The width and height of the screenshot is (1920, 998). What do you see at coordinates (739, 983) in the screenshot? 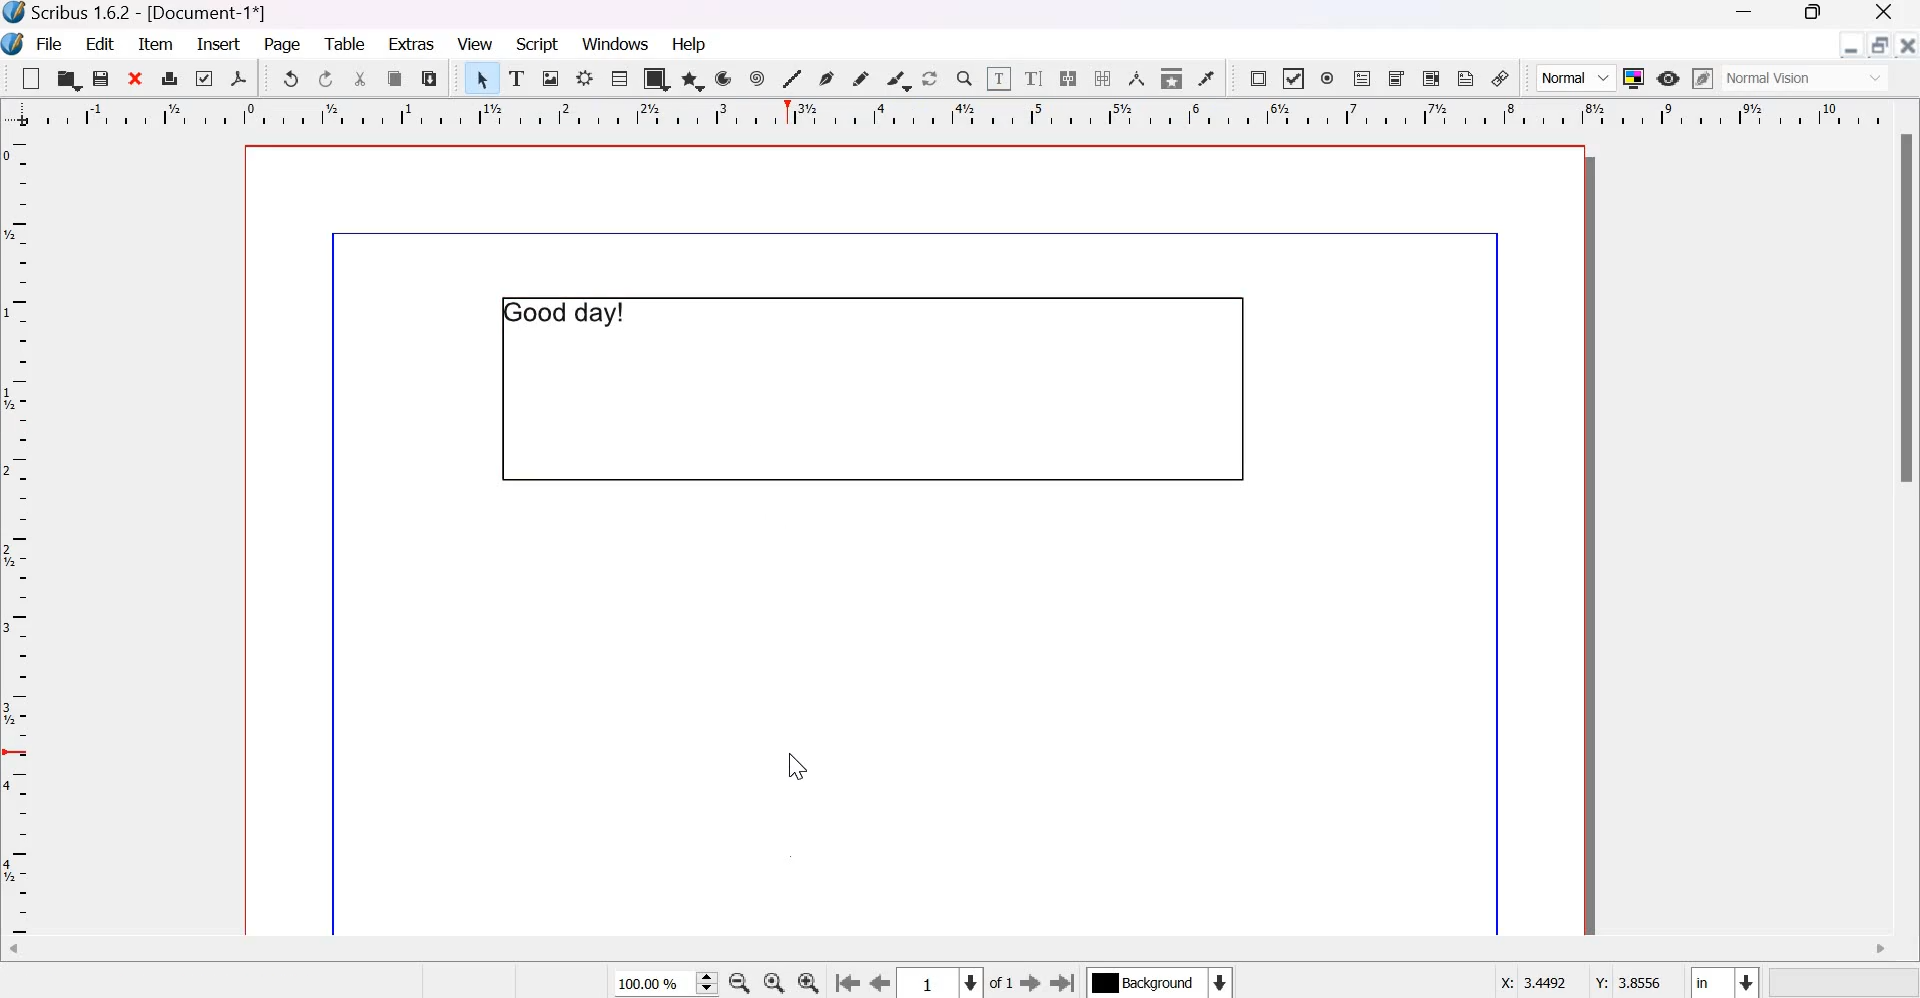
I see `zoom out` at bounding box center [739, 983].